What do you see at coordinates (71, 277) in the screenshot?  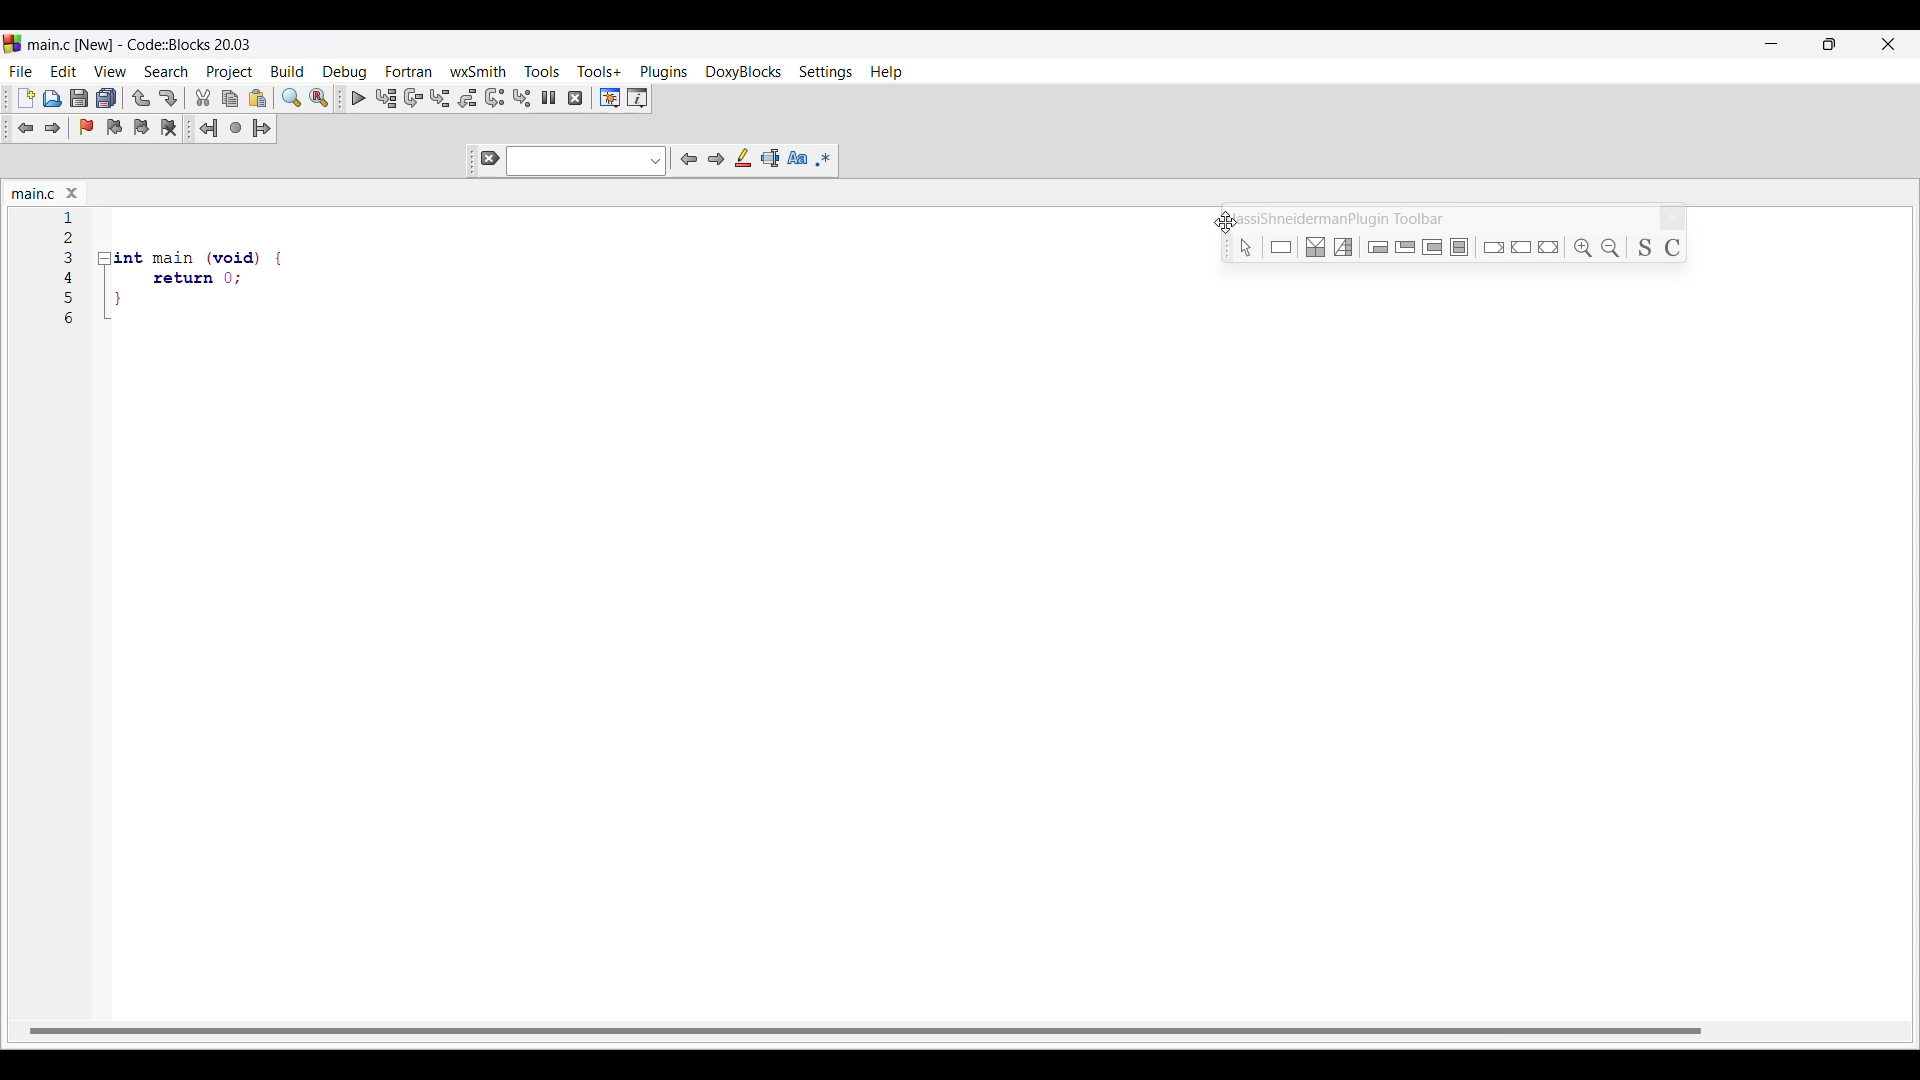 I see `` at bounding box center [71, 277].